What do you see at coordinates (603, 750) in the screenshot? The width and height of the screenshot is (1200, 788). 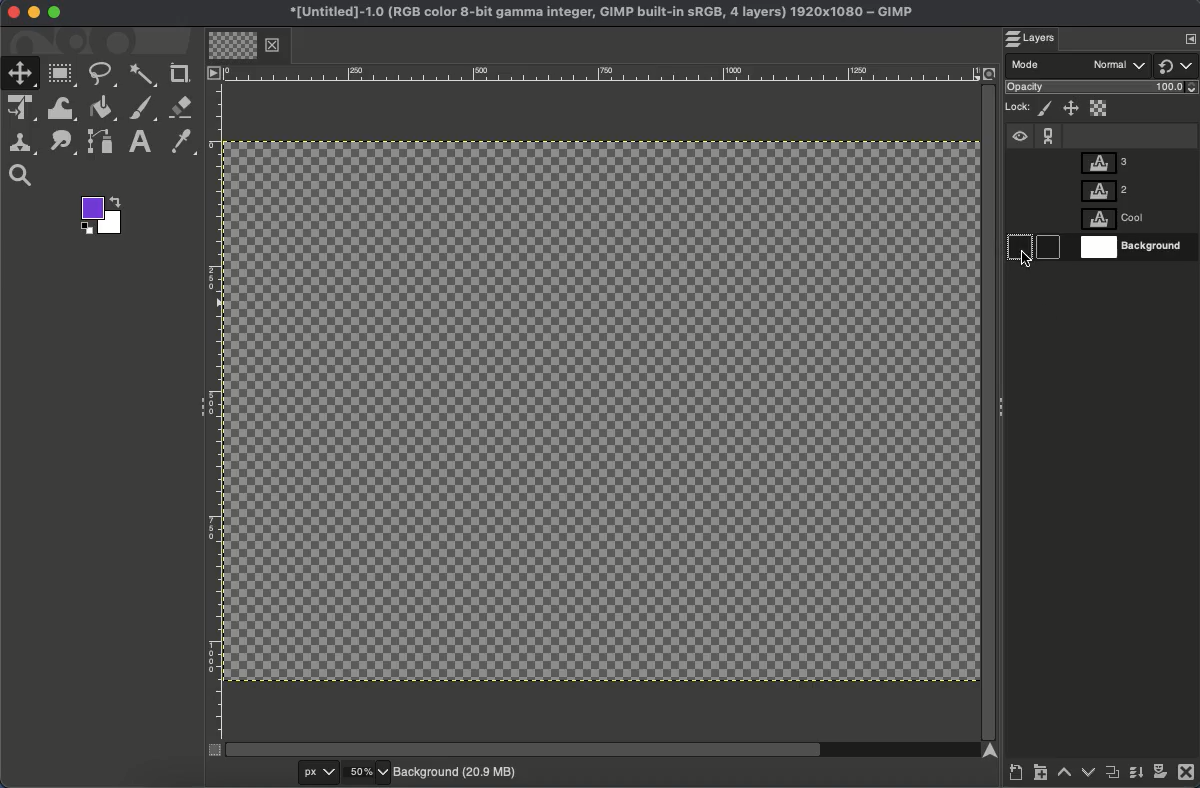 I see `Scroll` at bounding box center [603, 750].